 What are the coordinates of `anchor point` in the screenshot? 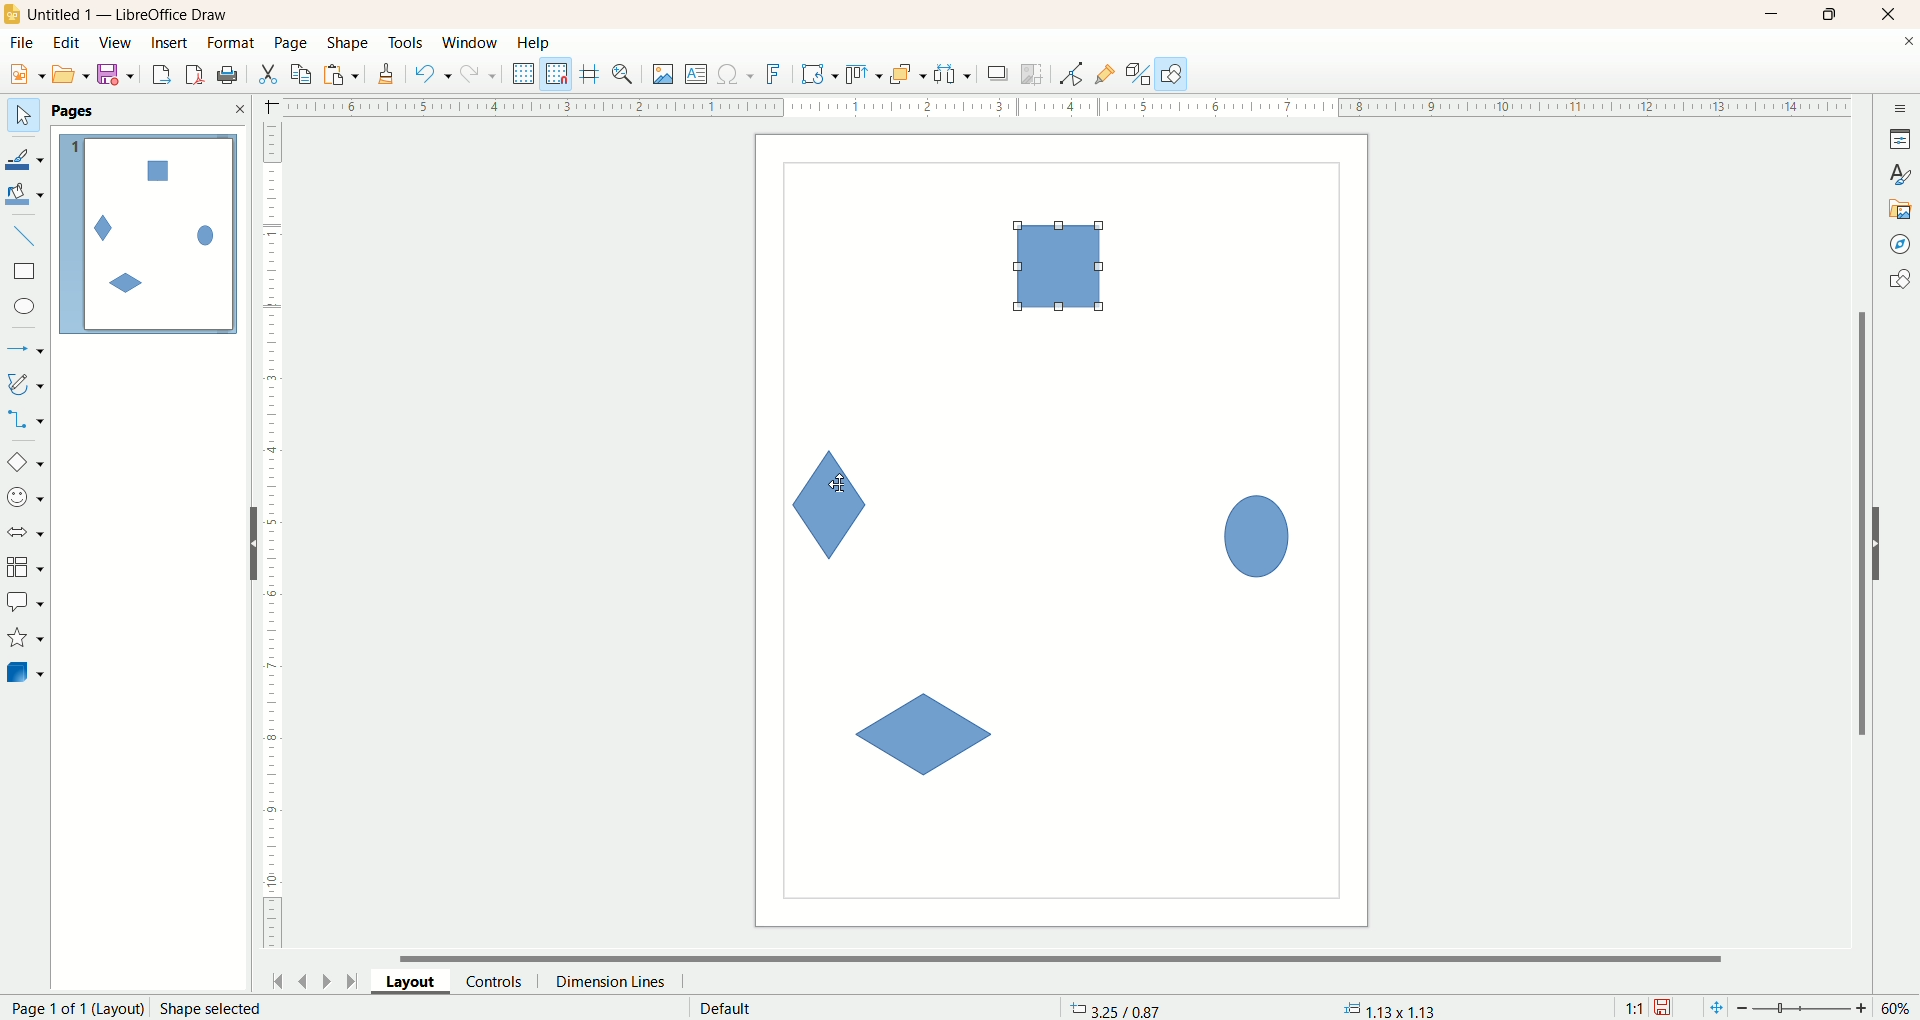 It's located at (1387, 1009).